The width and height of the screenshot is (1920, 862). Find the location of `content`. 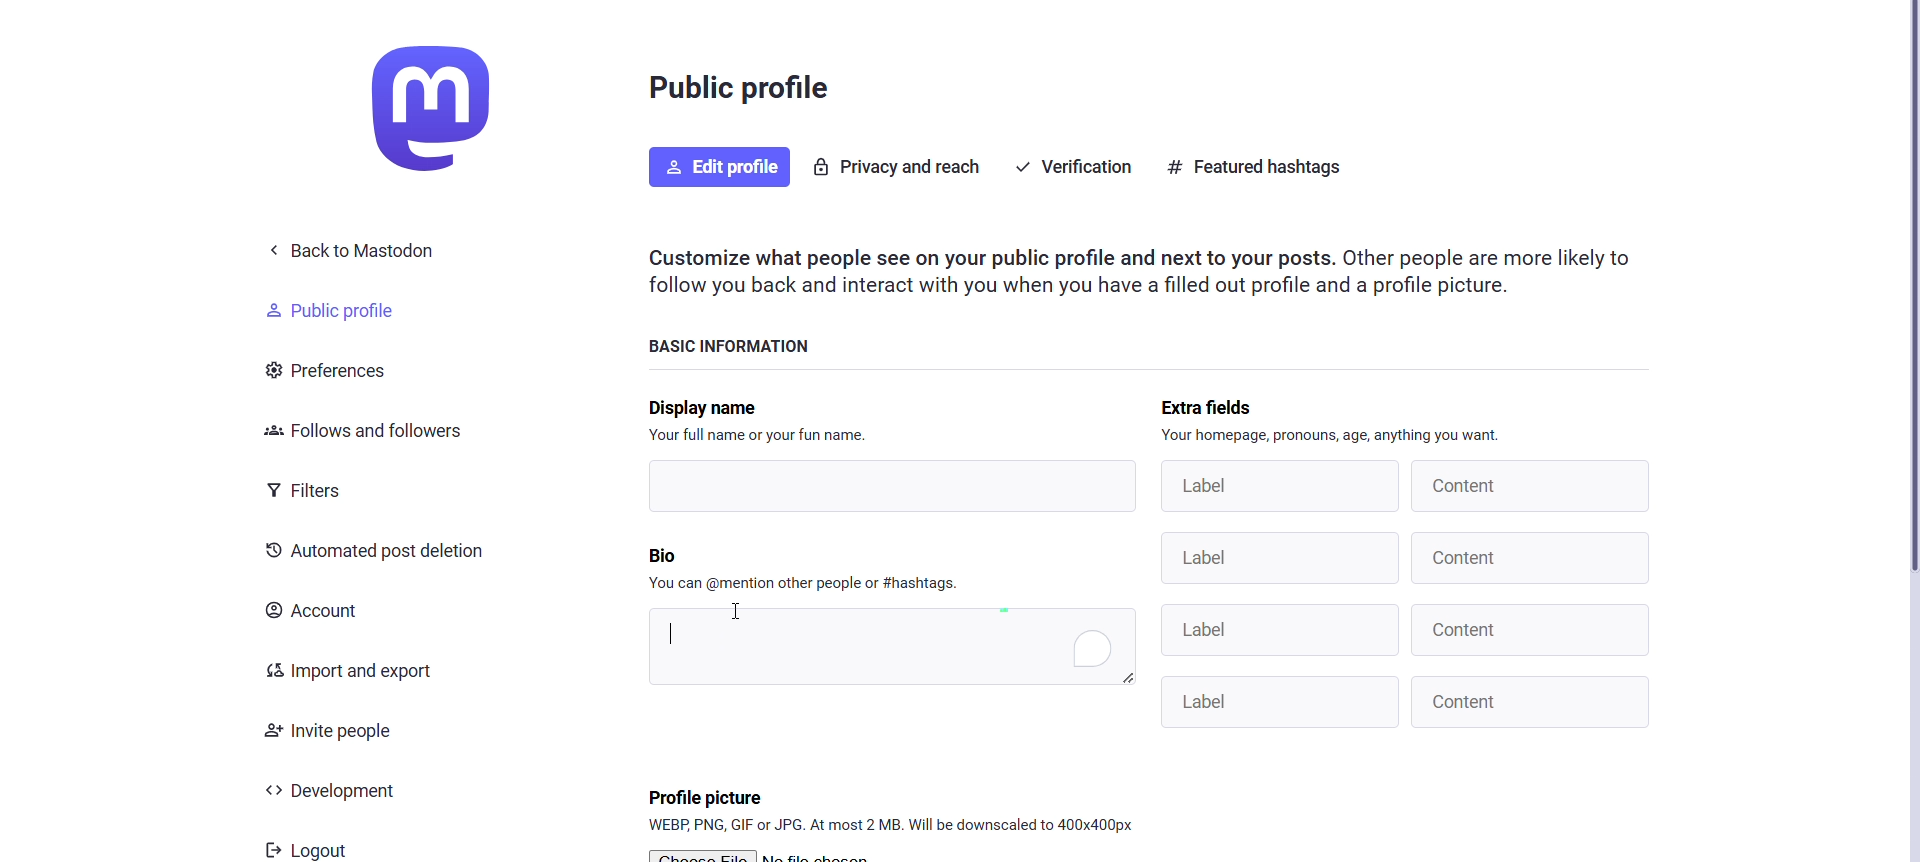

content is located at coordinates (1533, 486).